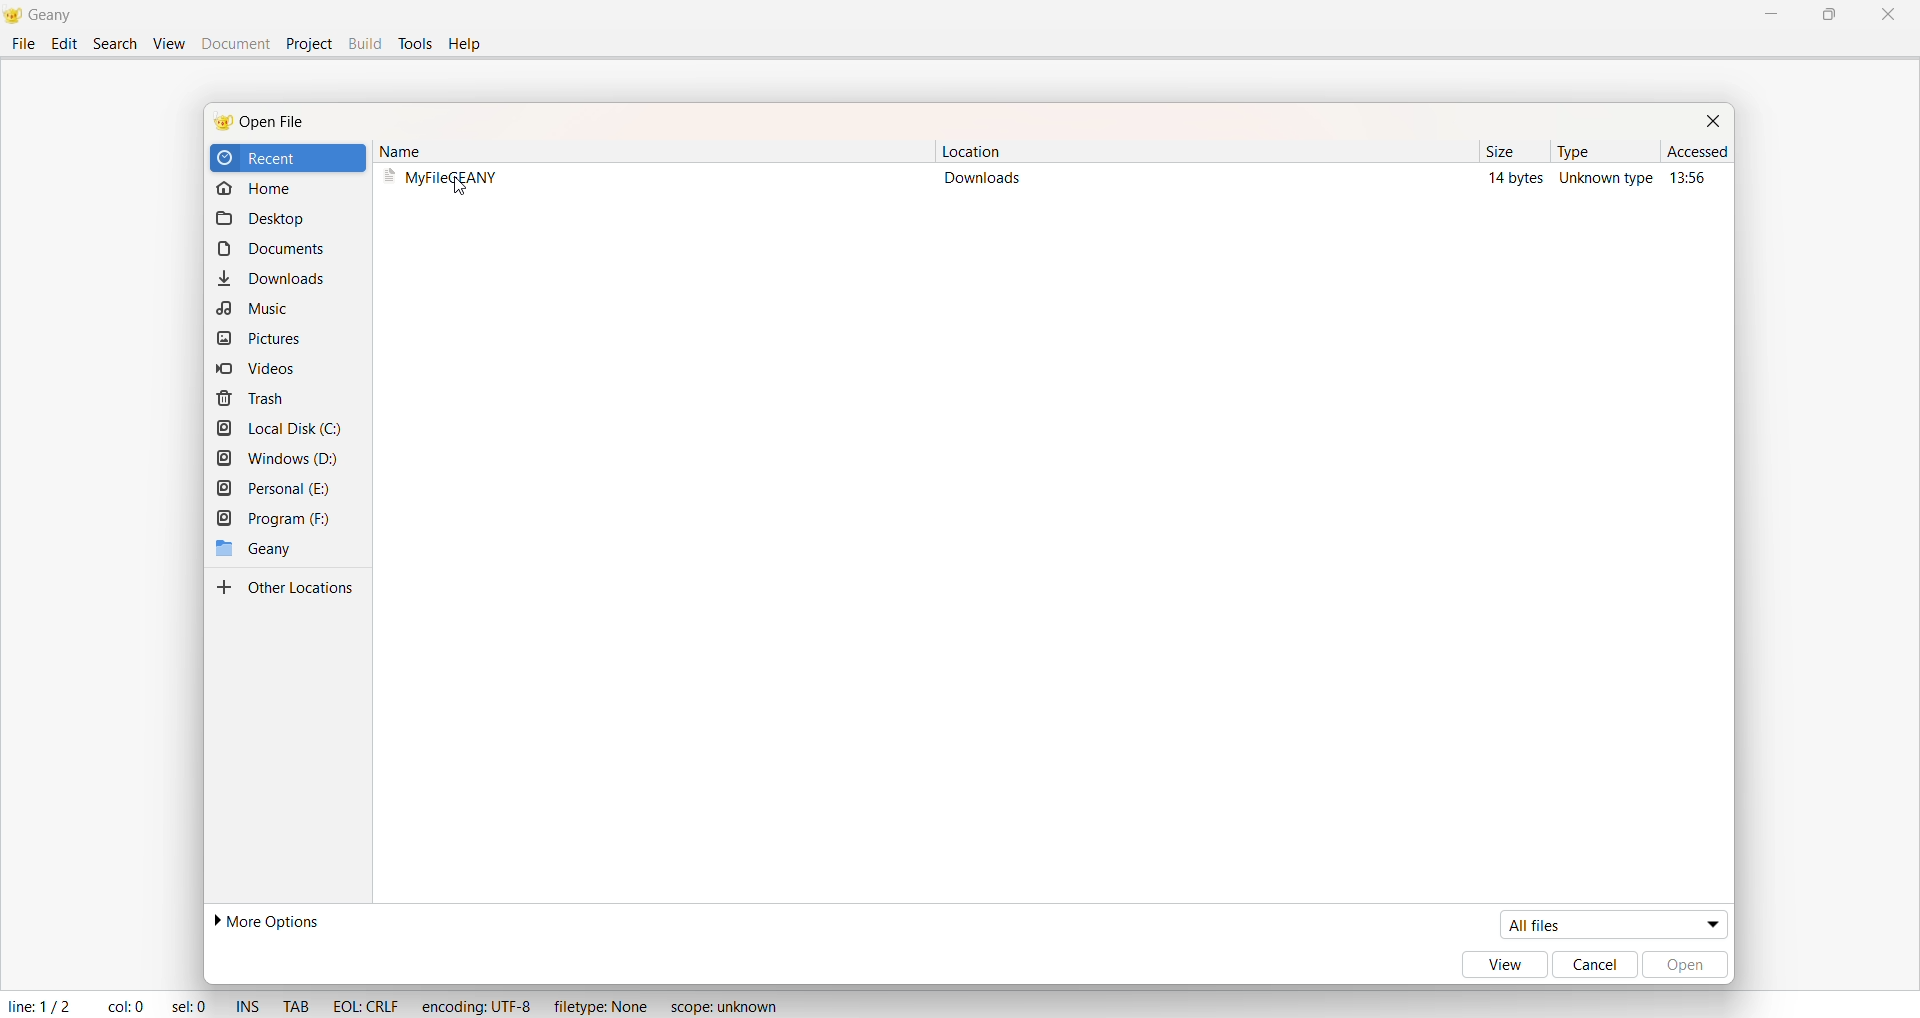 The image size is (1920, 1018). I want to click on document, so click(283, 250).